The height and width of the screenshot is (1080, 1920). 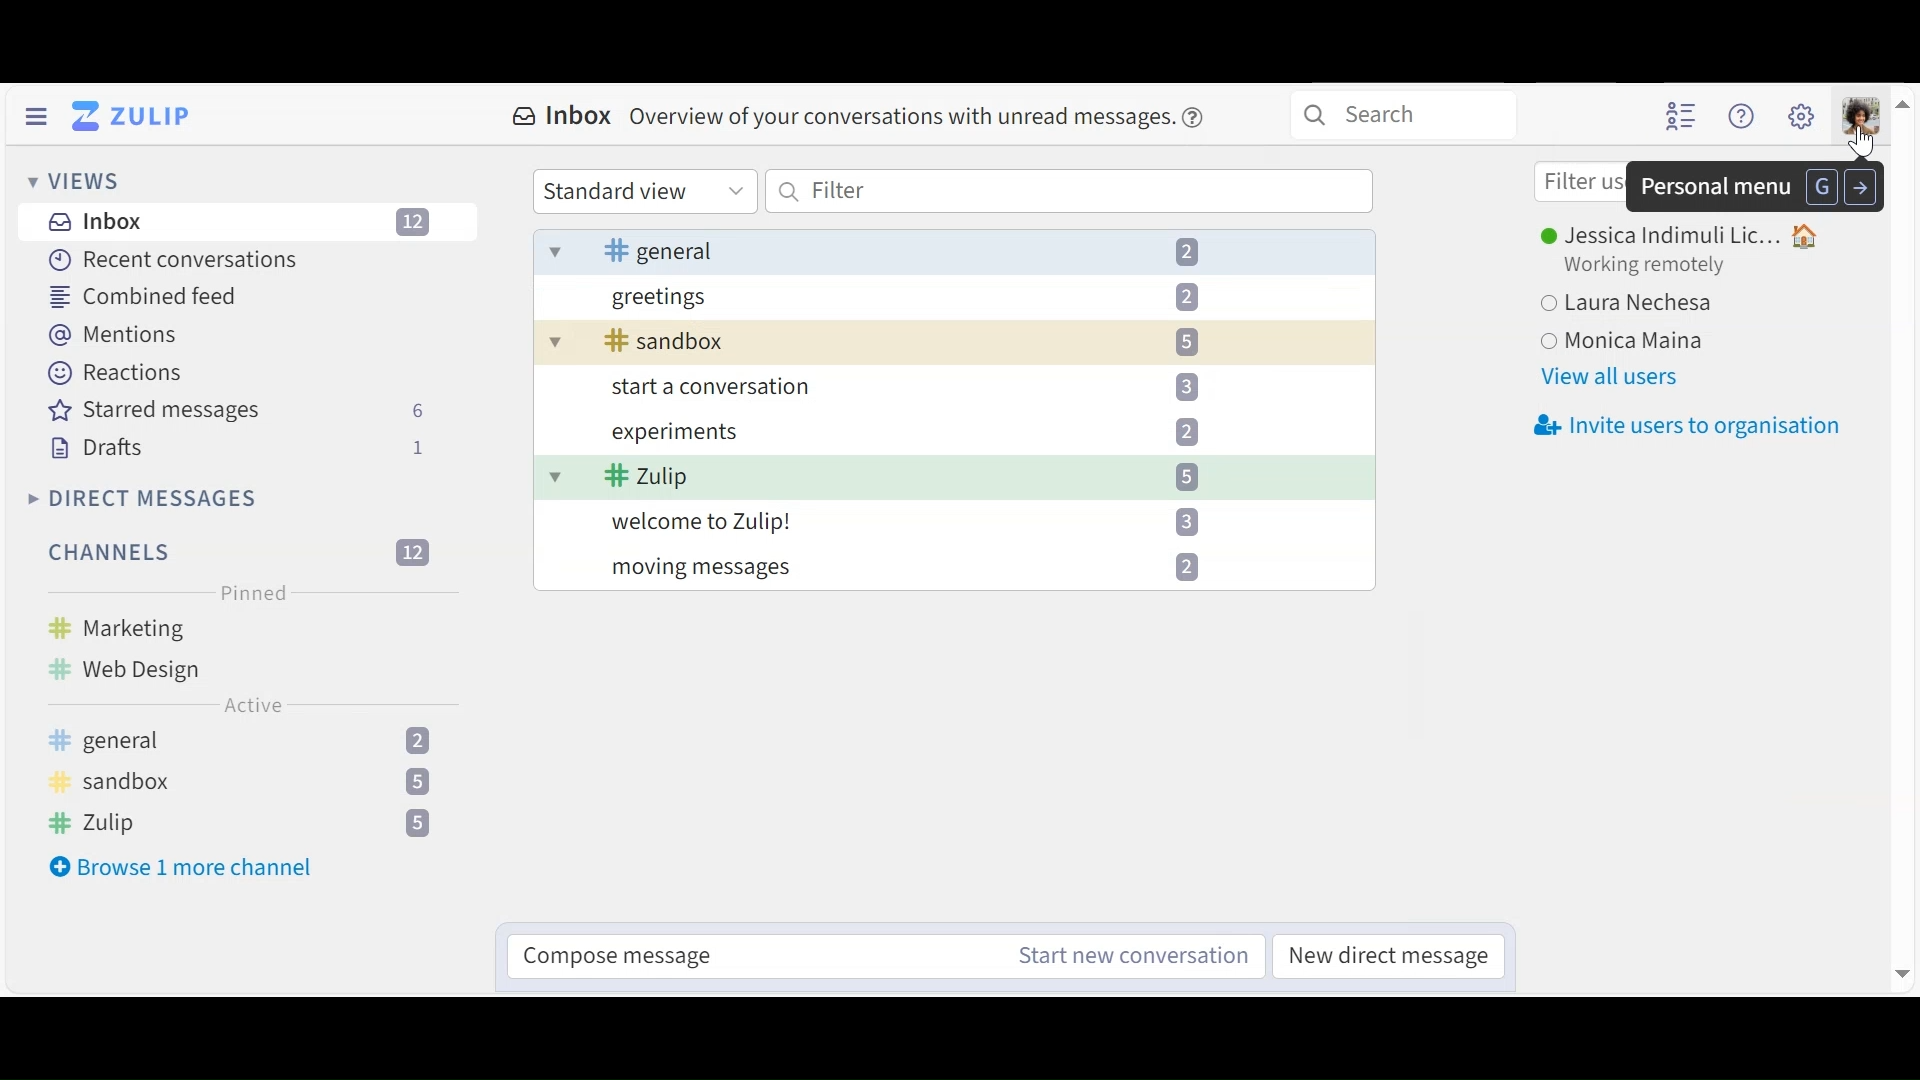 I want to click on Compose message, so click(x=620, y=955).